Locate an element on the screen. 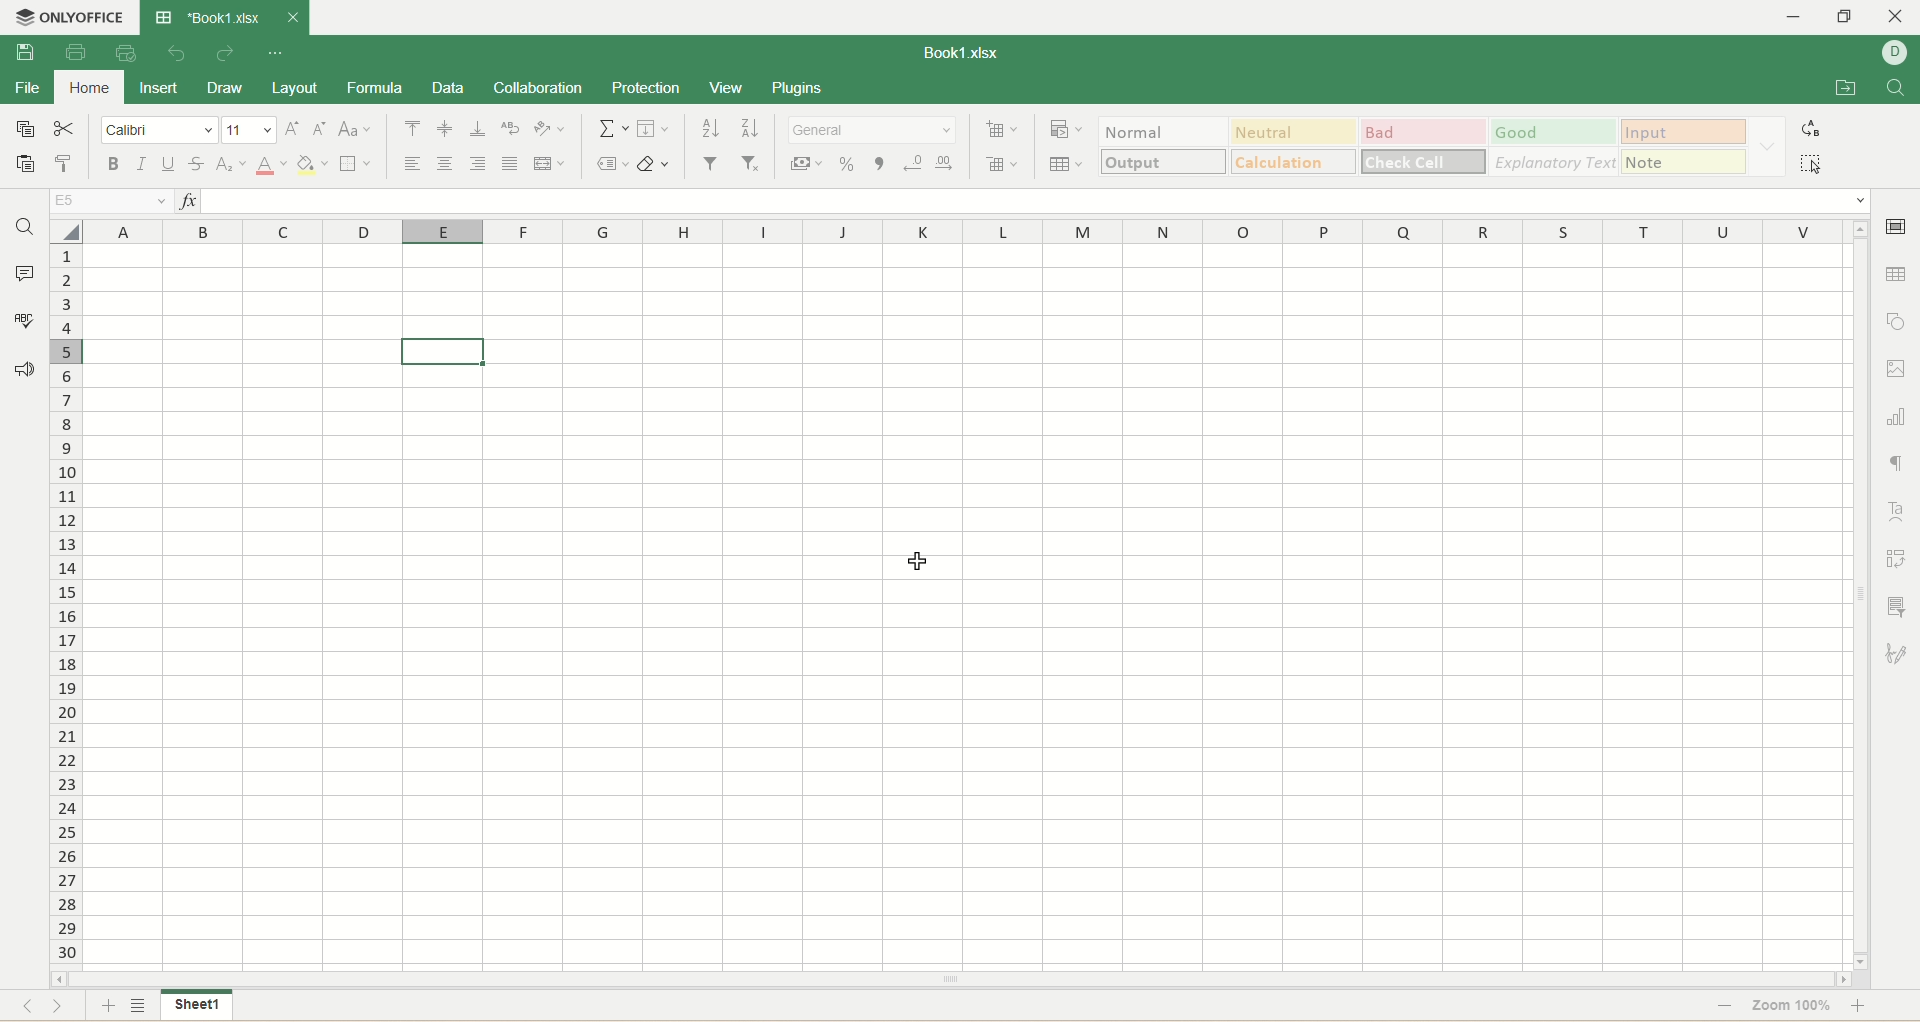  subscript is located at coordinates (234, 166).